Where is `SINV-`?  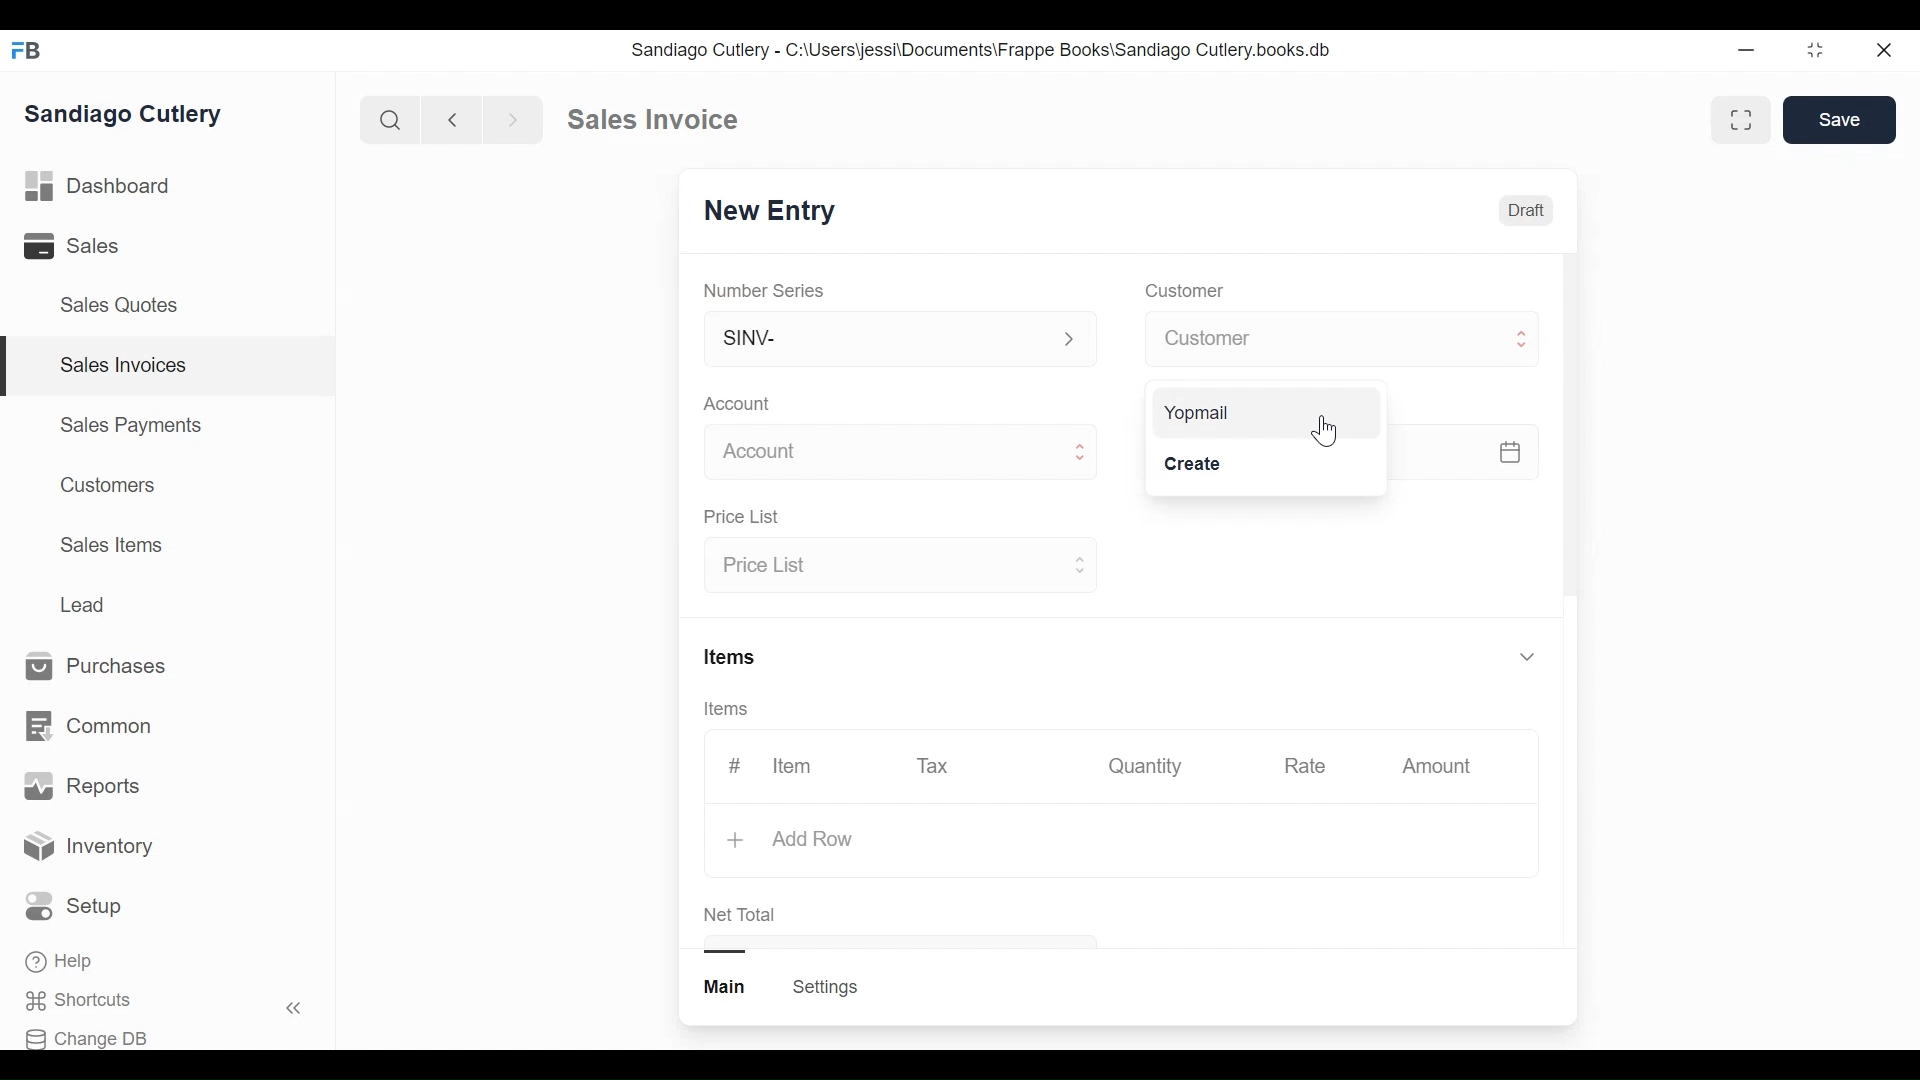
SINV- is located at coordinates (898, 343).